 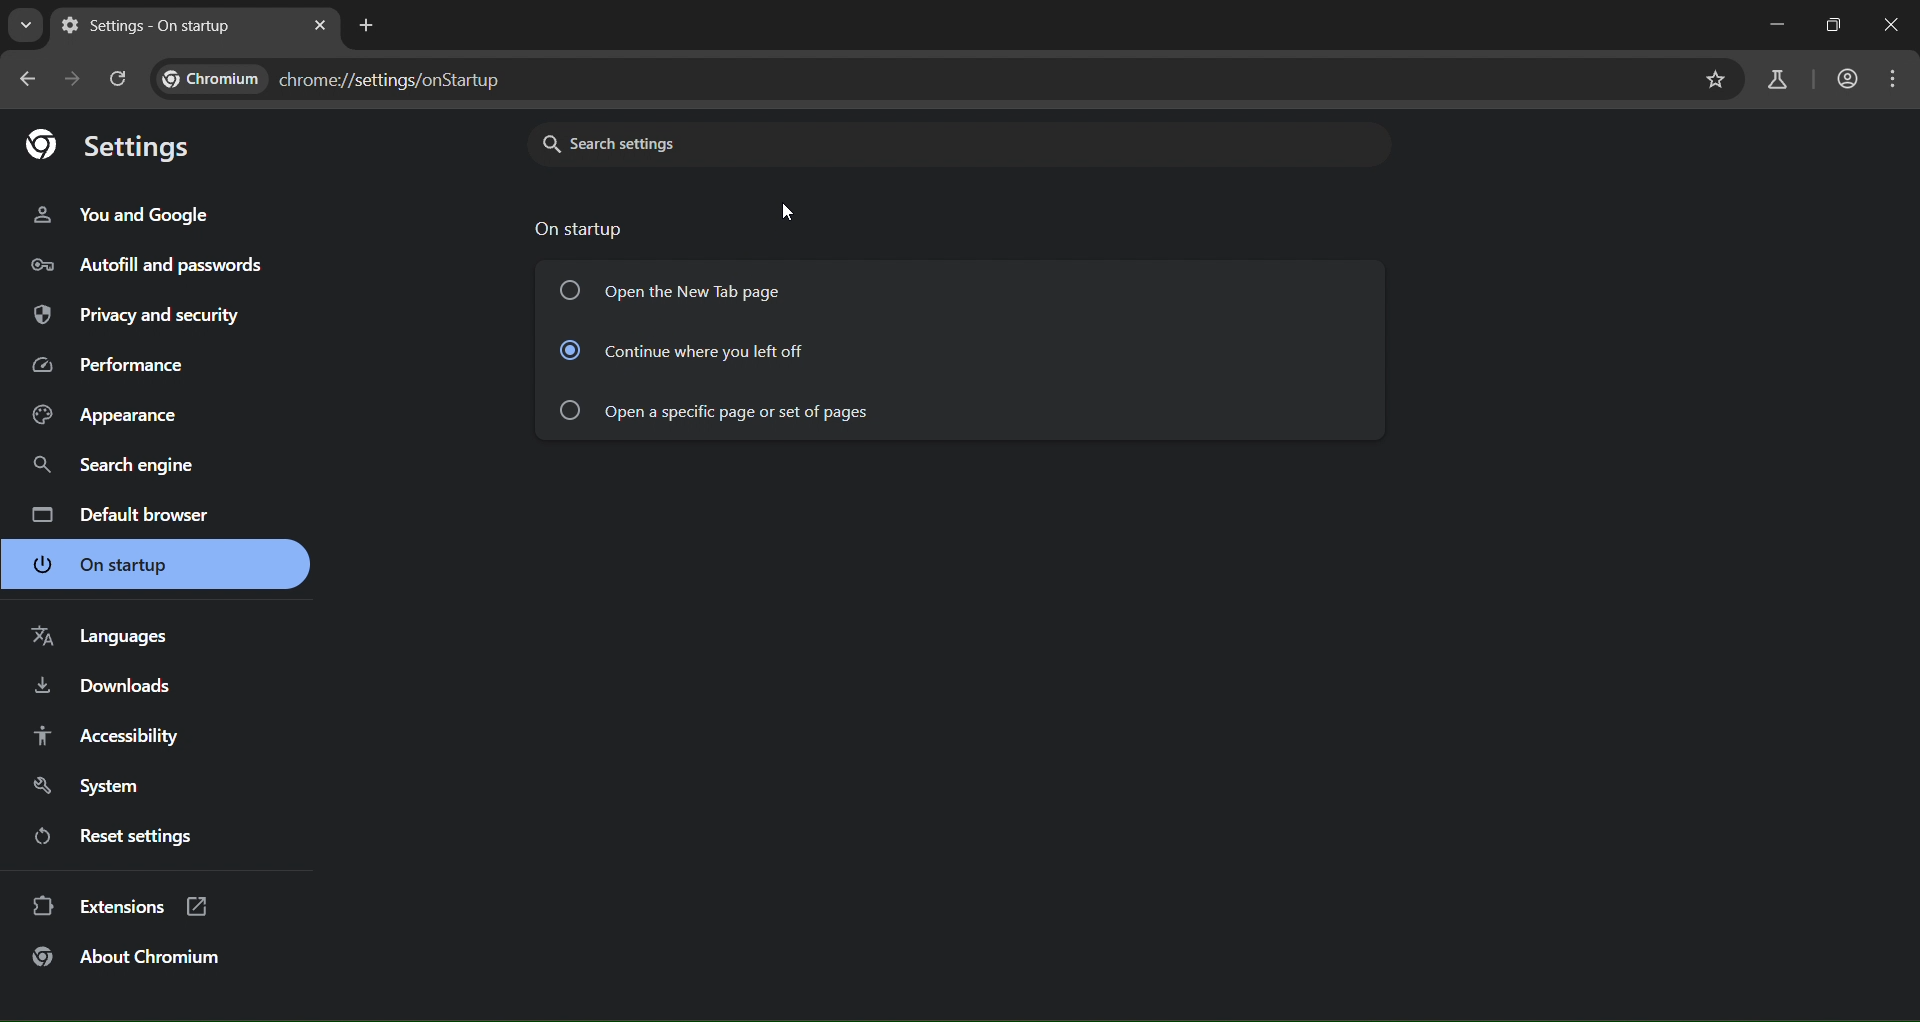 What do you see at coordinates (1888, 77) in the screenshot?
I see `menu` at bounding box center [1888, 77].